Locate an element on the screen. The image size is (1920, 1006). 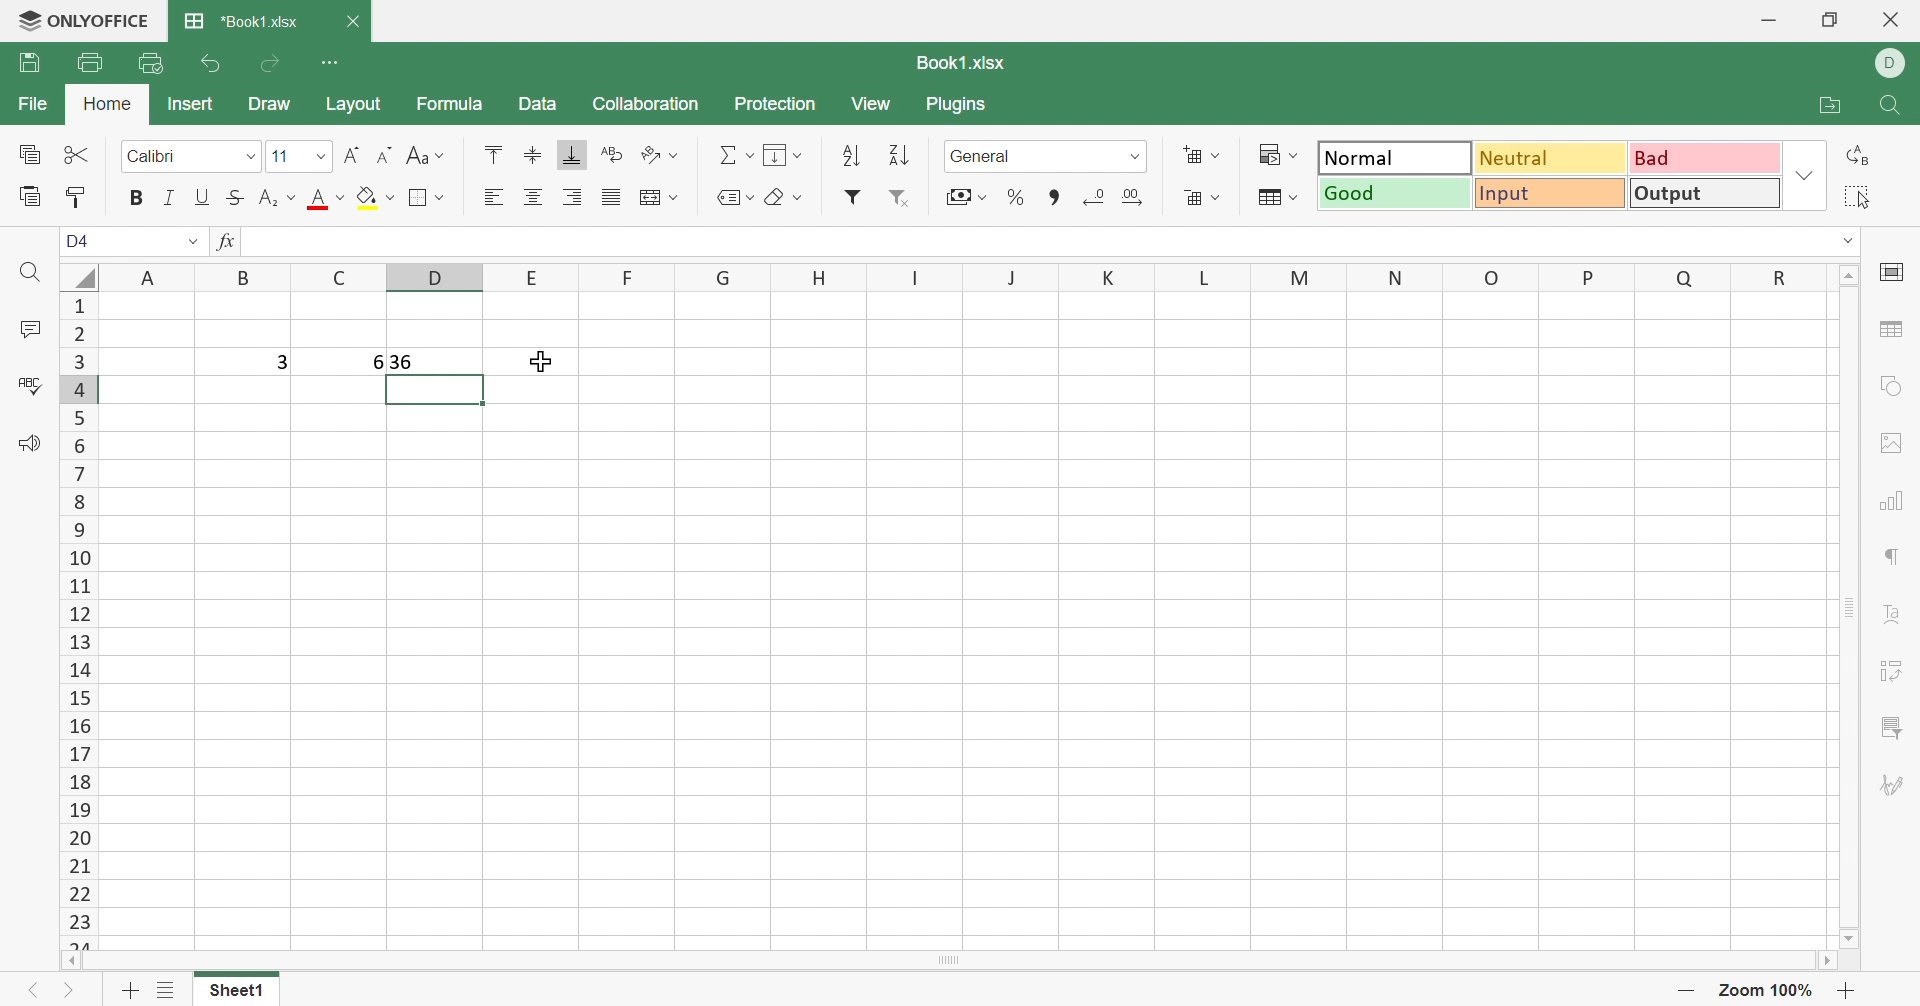
Conditional formatting is located at coordinates (1279, 156).